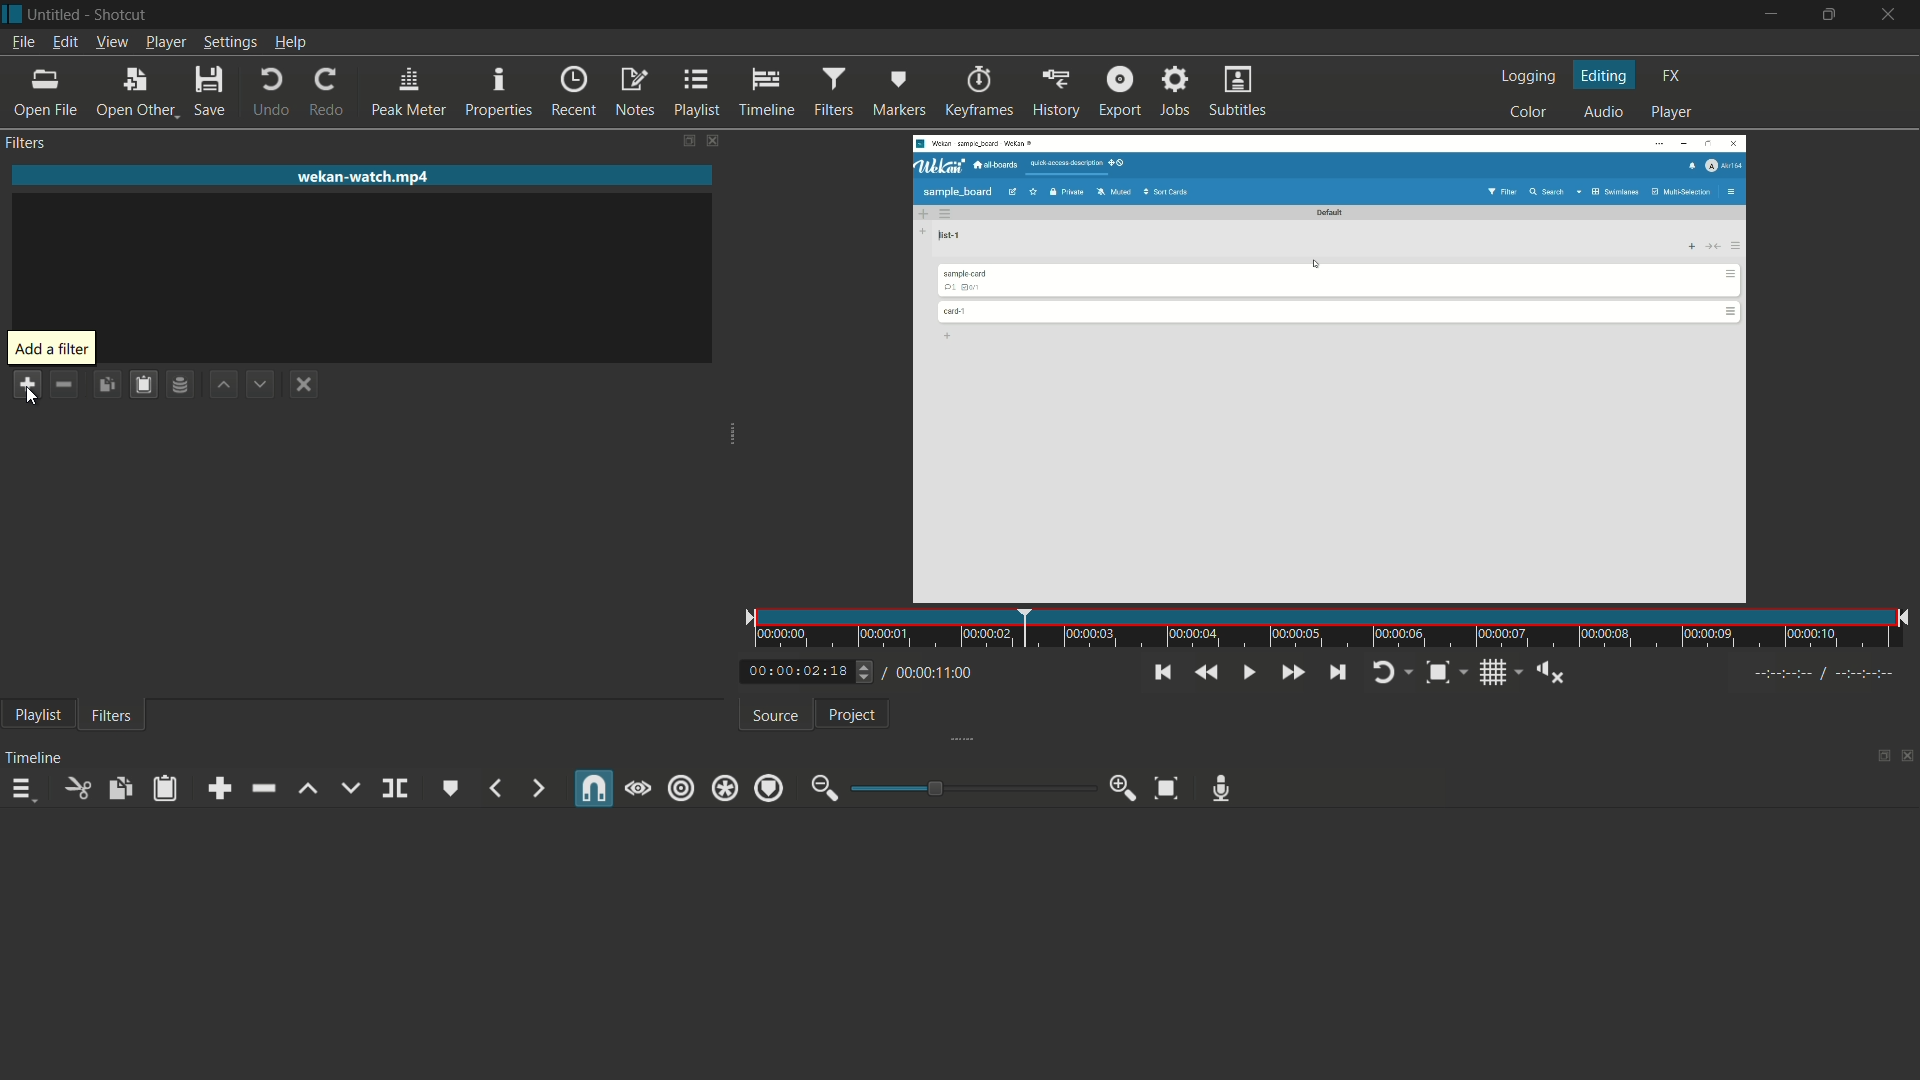 The height and width of the screenshot is (1080, 1920). Describe the element at coordinates (1673, 113) in the screenshot. I see `player` at that location.